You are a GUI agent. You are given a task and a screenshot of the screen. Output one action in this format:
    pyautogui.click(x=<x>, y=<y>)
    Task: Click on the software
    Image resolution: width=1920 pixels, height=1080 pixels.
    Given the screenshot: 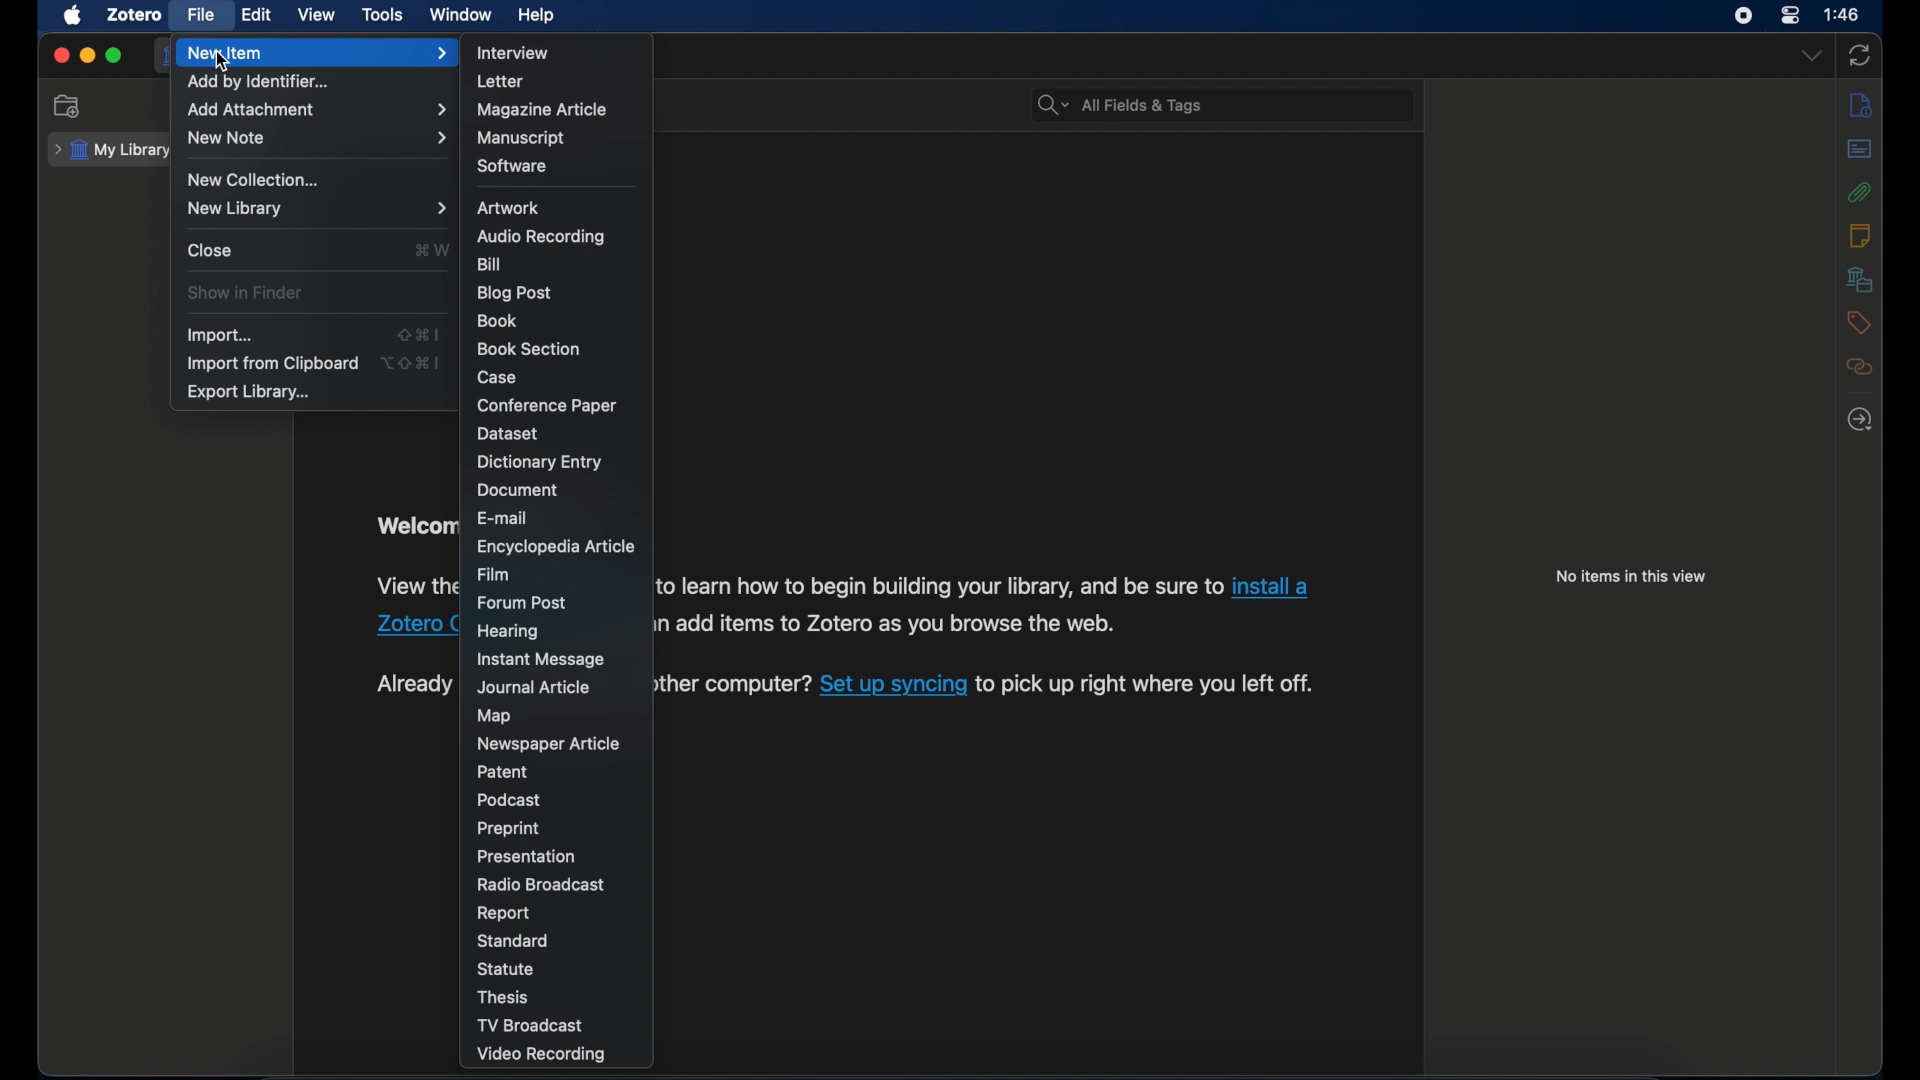 What is the action you would take?
    pyautogui.click(x=514, y=166)
    